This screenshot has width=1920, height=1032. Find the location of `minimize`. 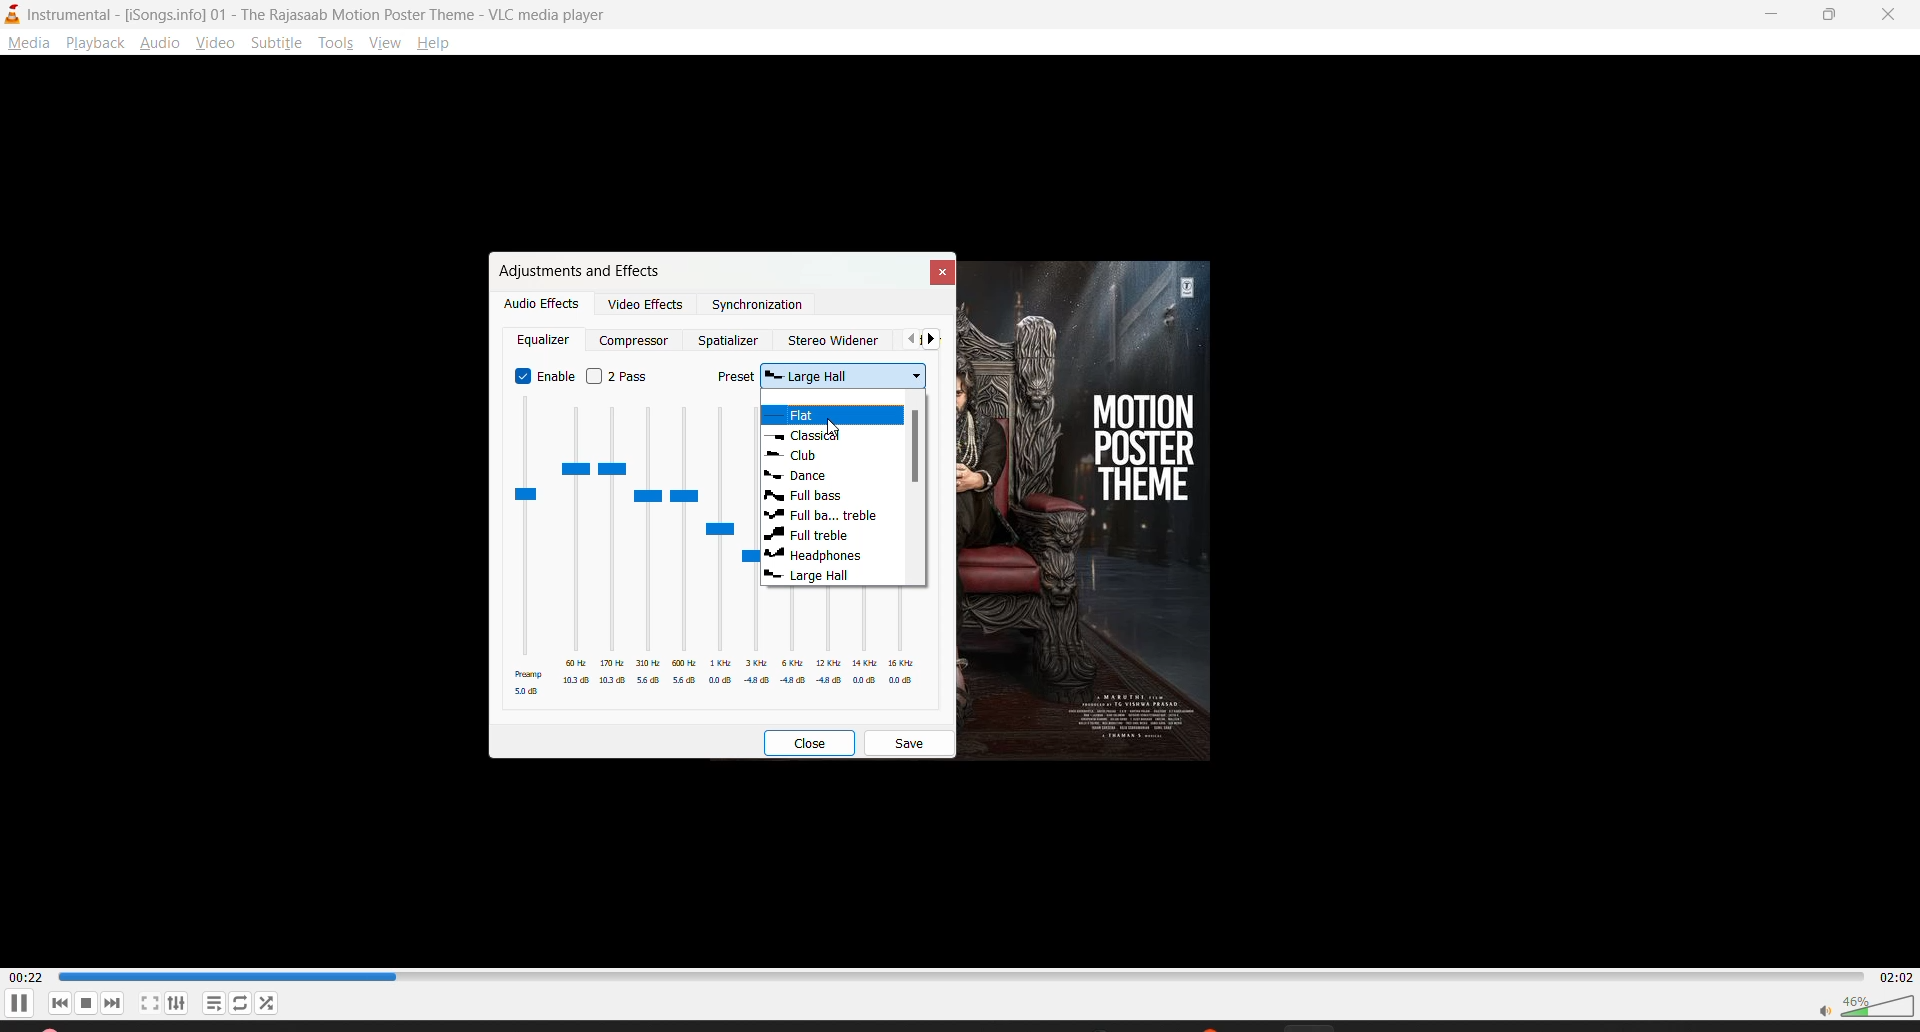

minimize is located at coordinates (1776, 14).